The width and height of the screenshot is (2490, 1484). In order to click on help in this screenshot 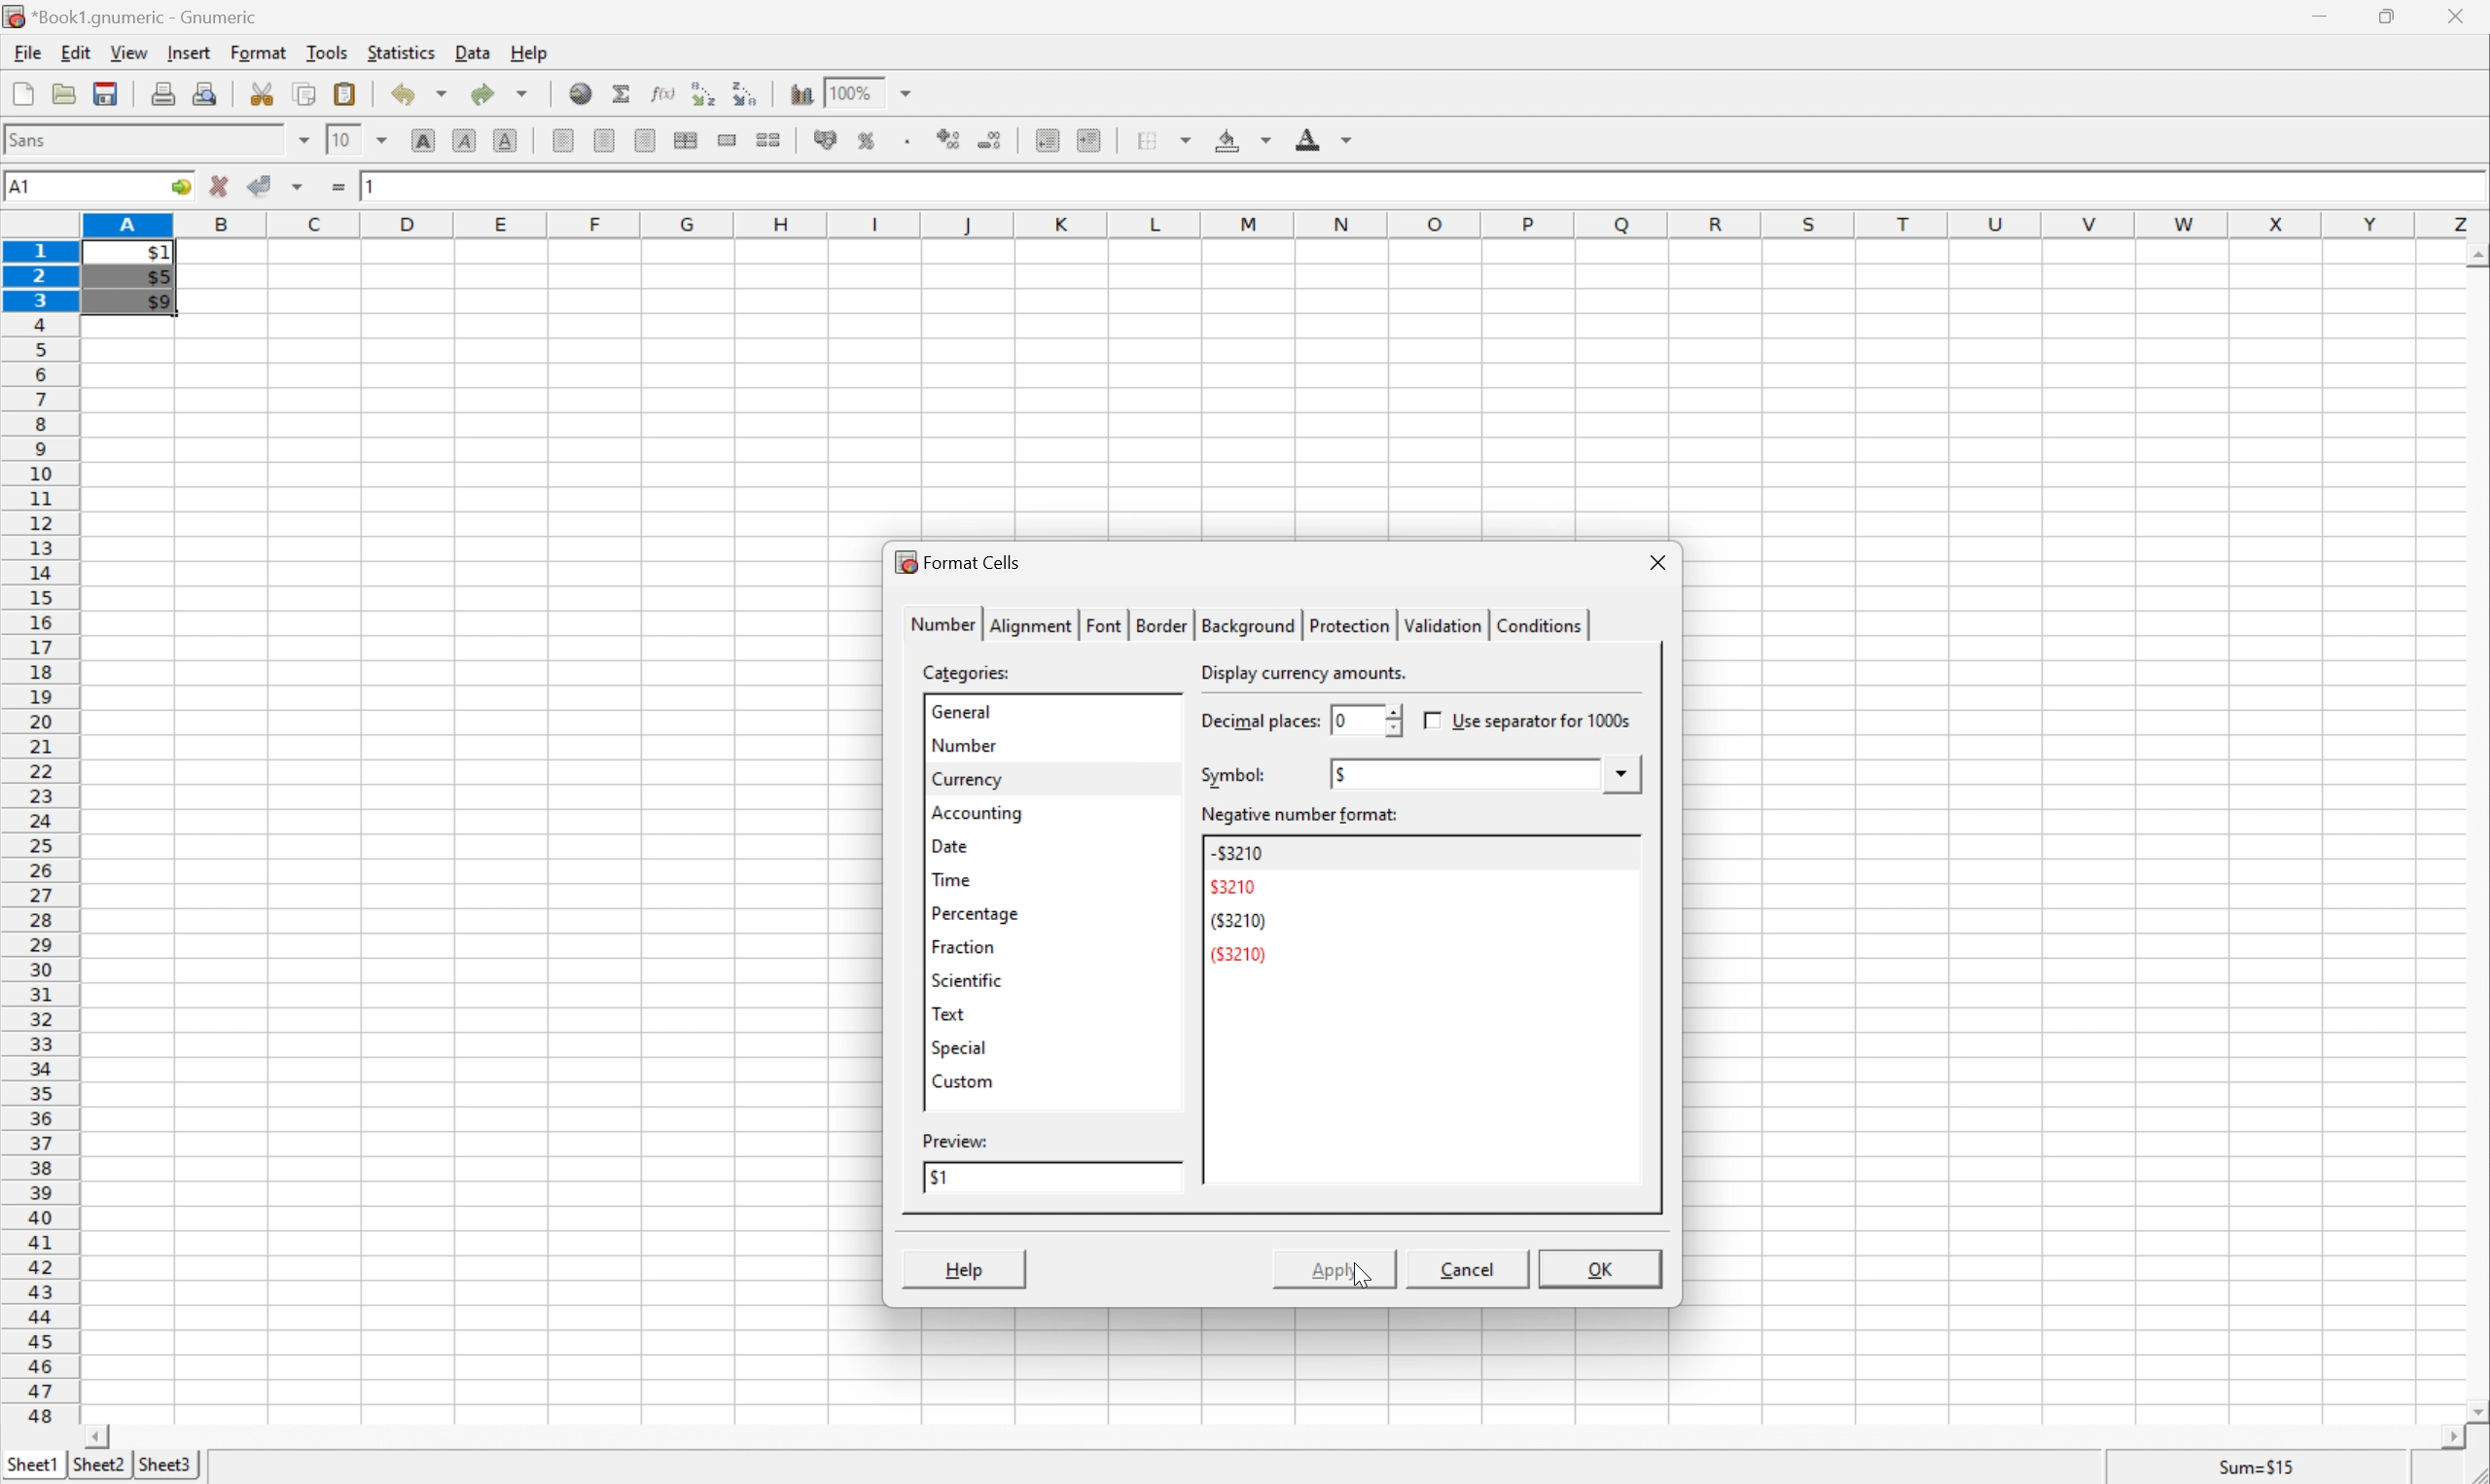, I will do `click(531, 52)`.